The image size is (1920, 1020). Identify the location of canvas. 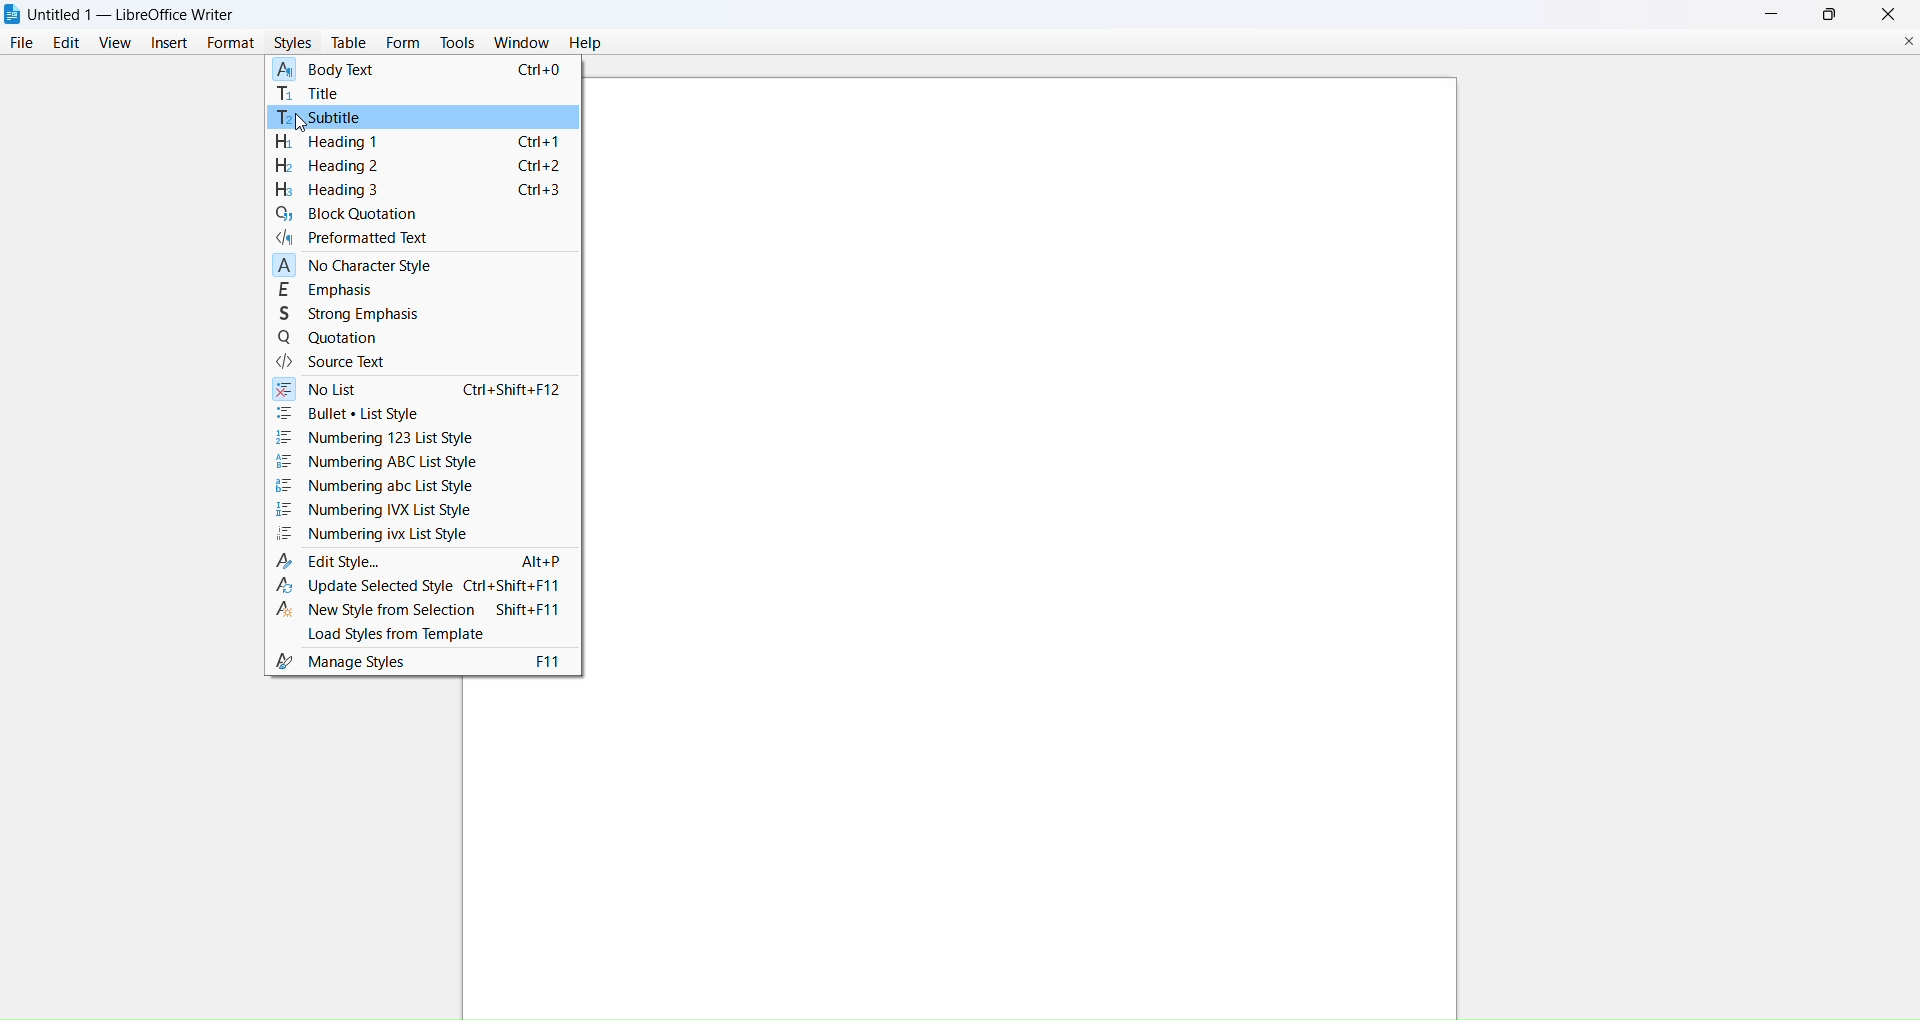
(1032, 547).